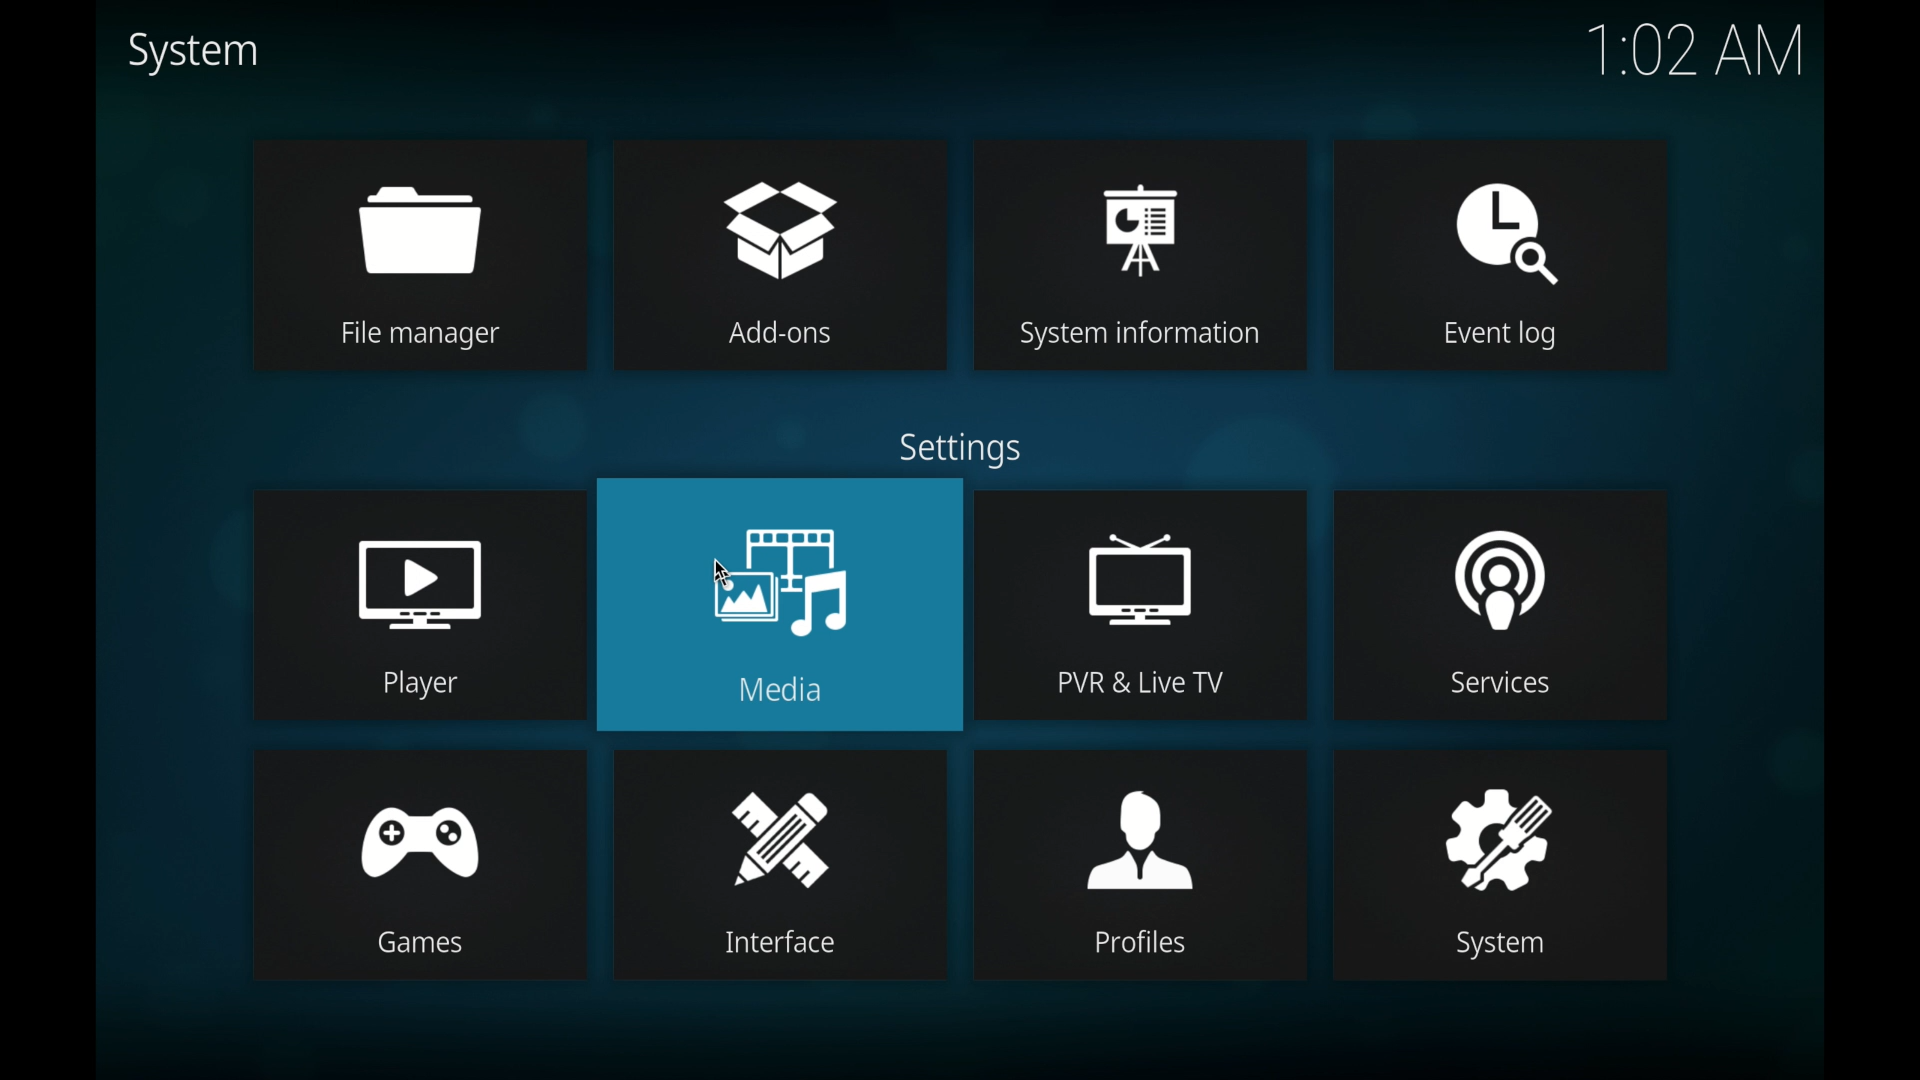 This screenshot has height=1080, width=1920. What do you see at coordinates (1486, 337) in the screenshot?
I see `Event log` at bounding box center [1486, 337].